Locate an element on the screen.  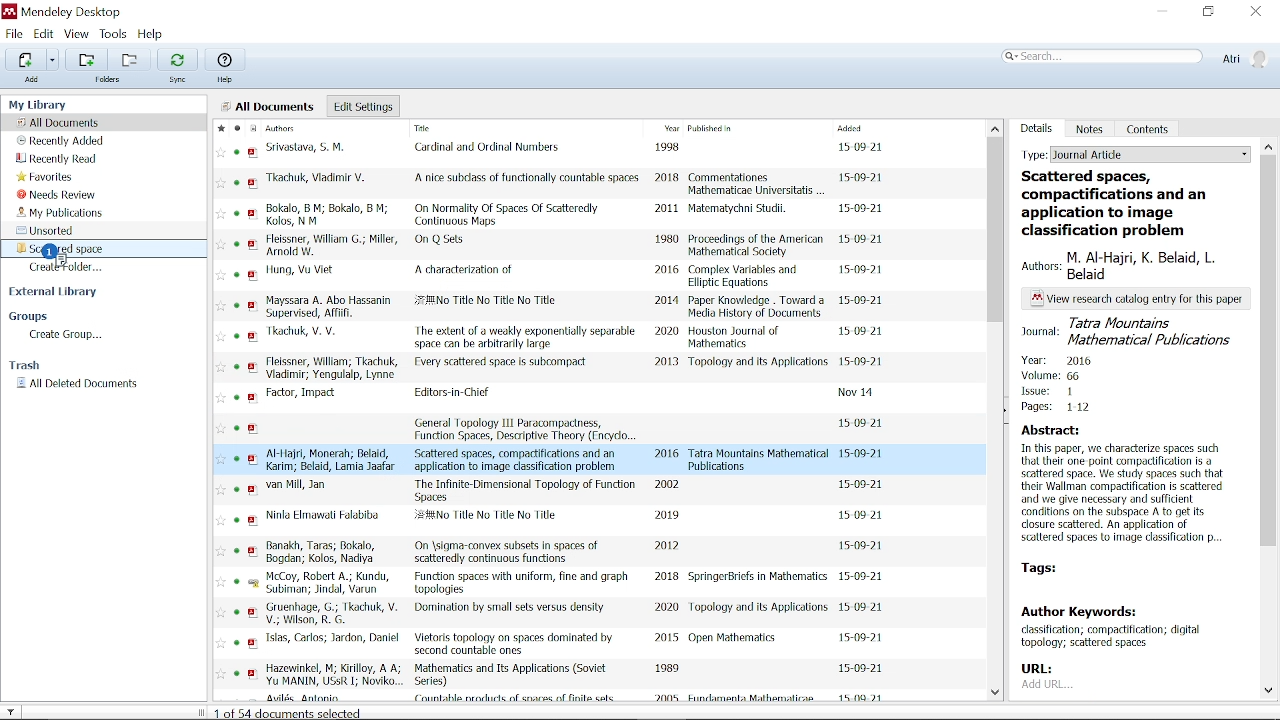
authors is located at coordinates (333, 675).